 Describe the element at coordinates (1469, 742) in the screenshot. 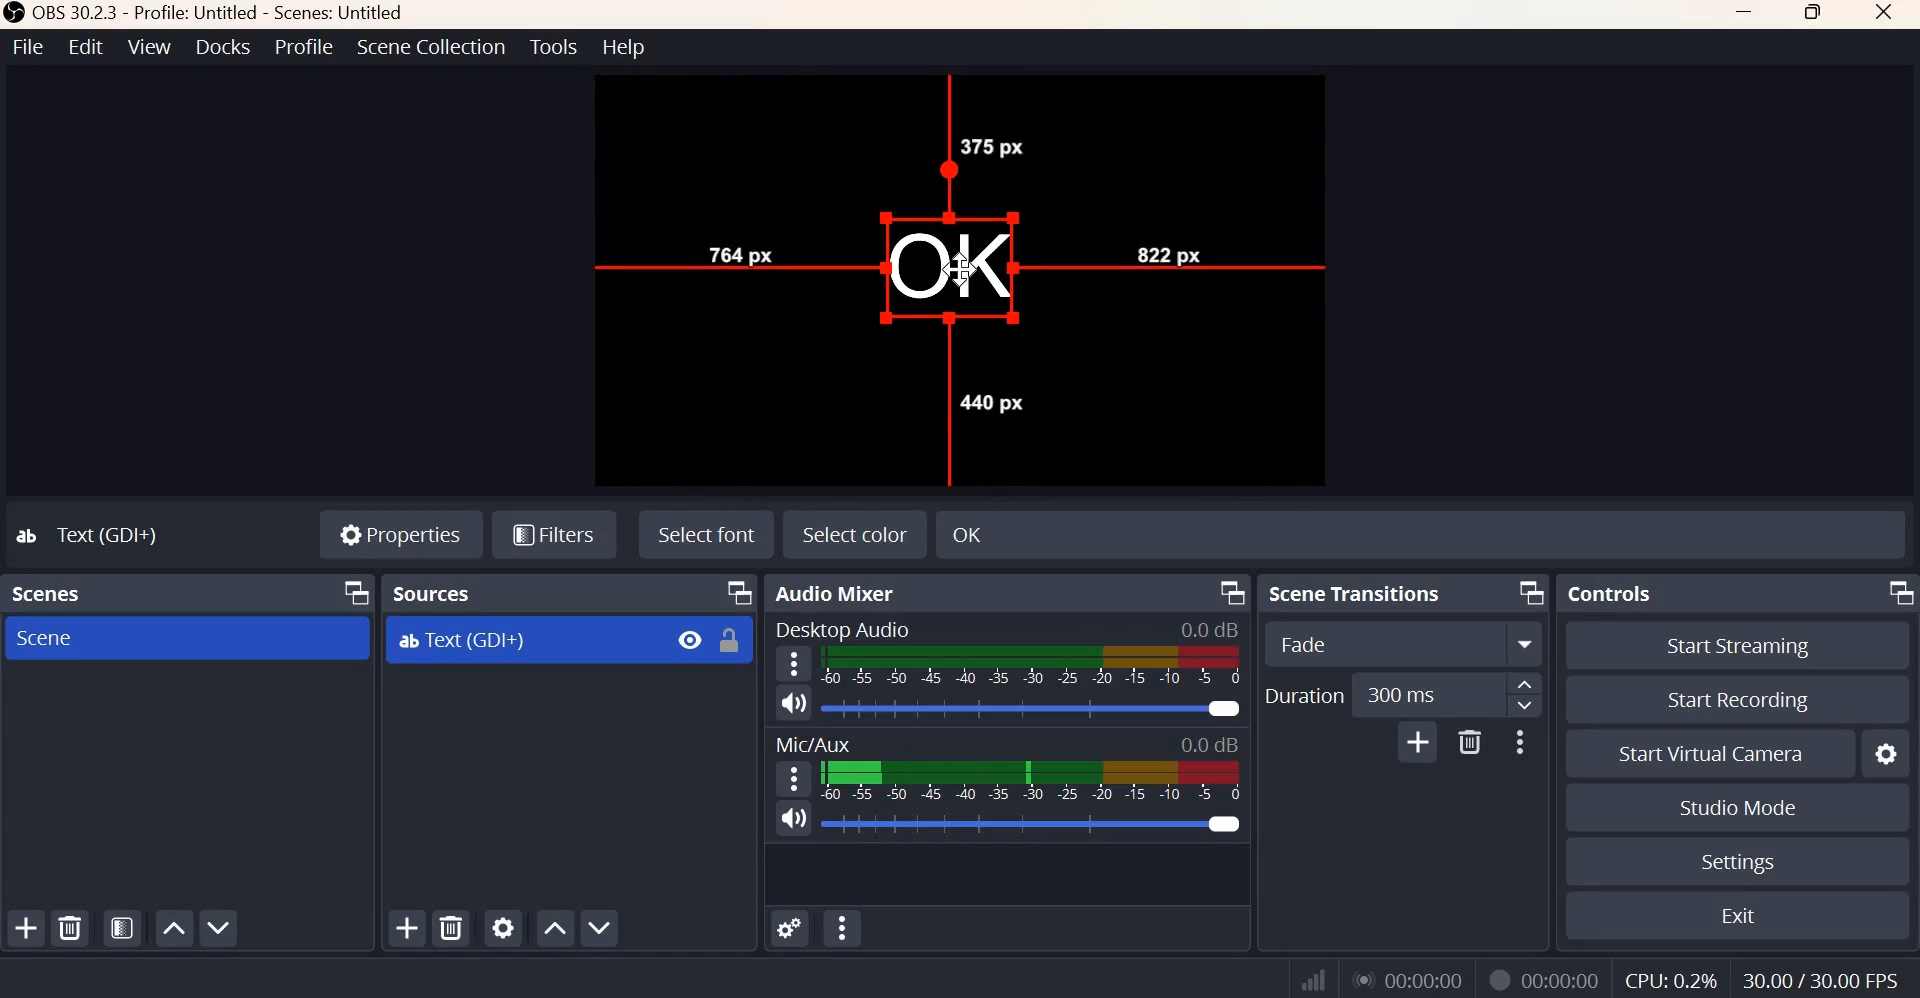

I see `Delete Transition` at that location.